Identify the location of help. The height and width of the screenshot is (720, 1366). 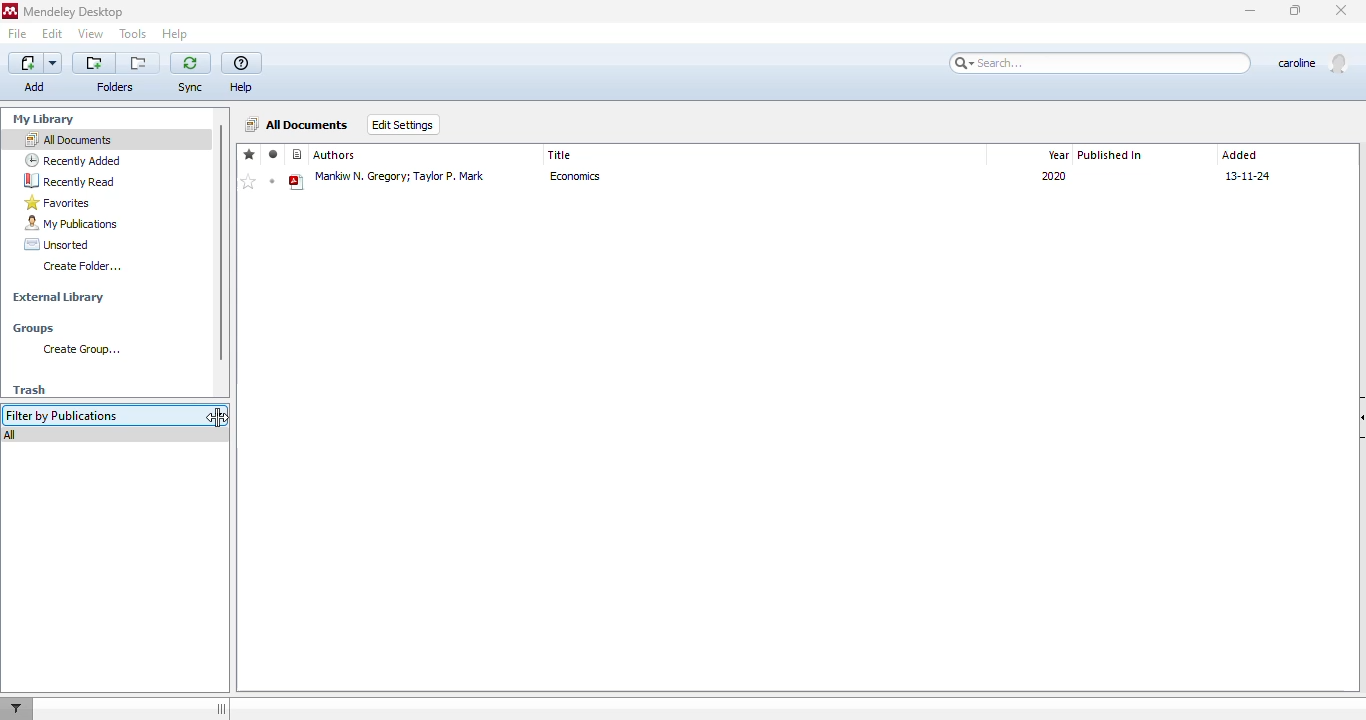
(242, 64).